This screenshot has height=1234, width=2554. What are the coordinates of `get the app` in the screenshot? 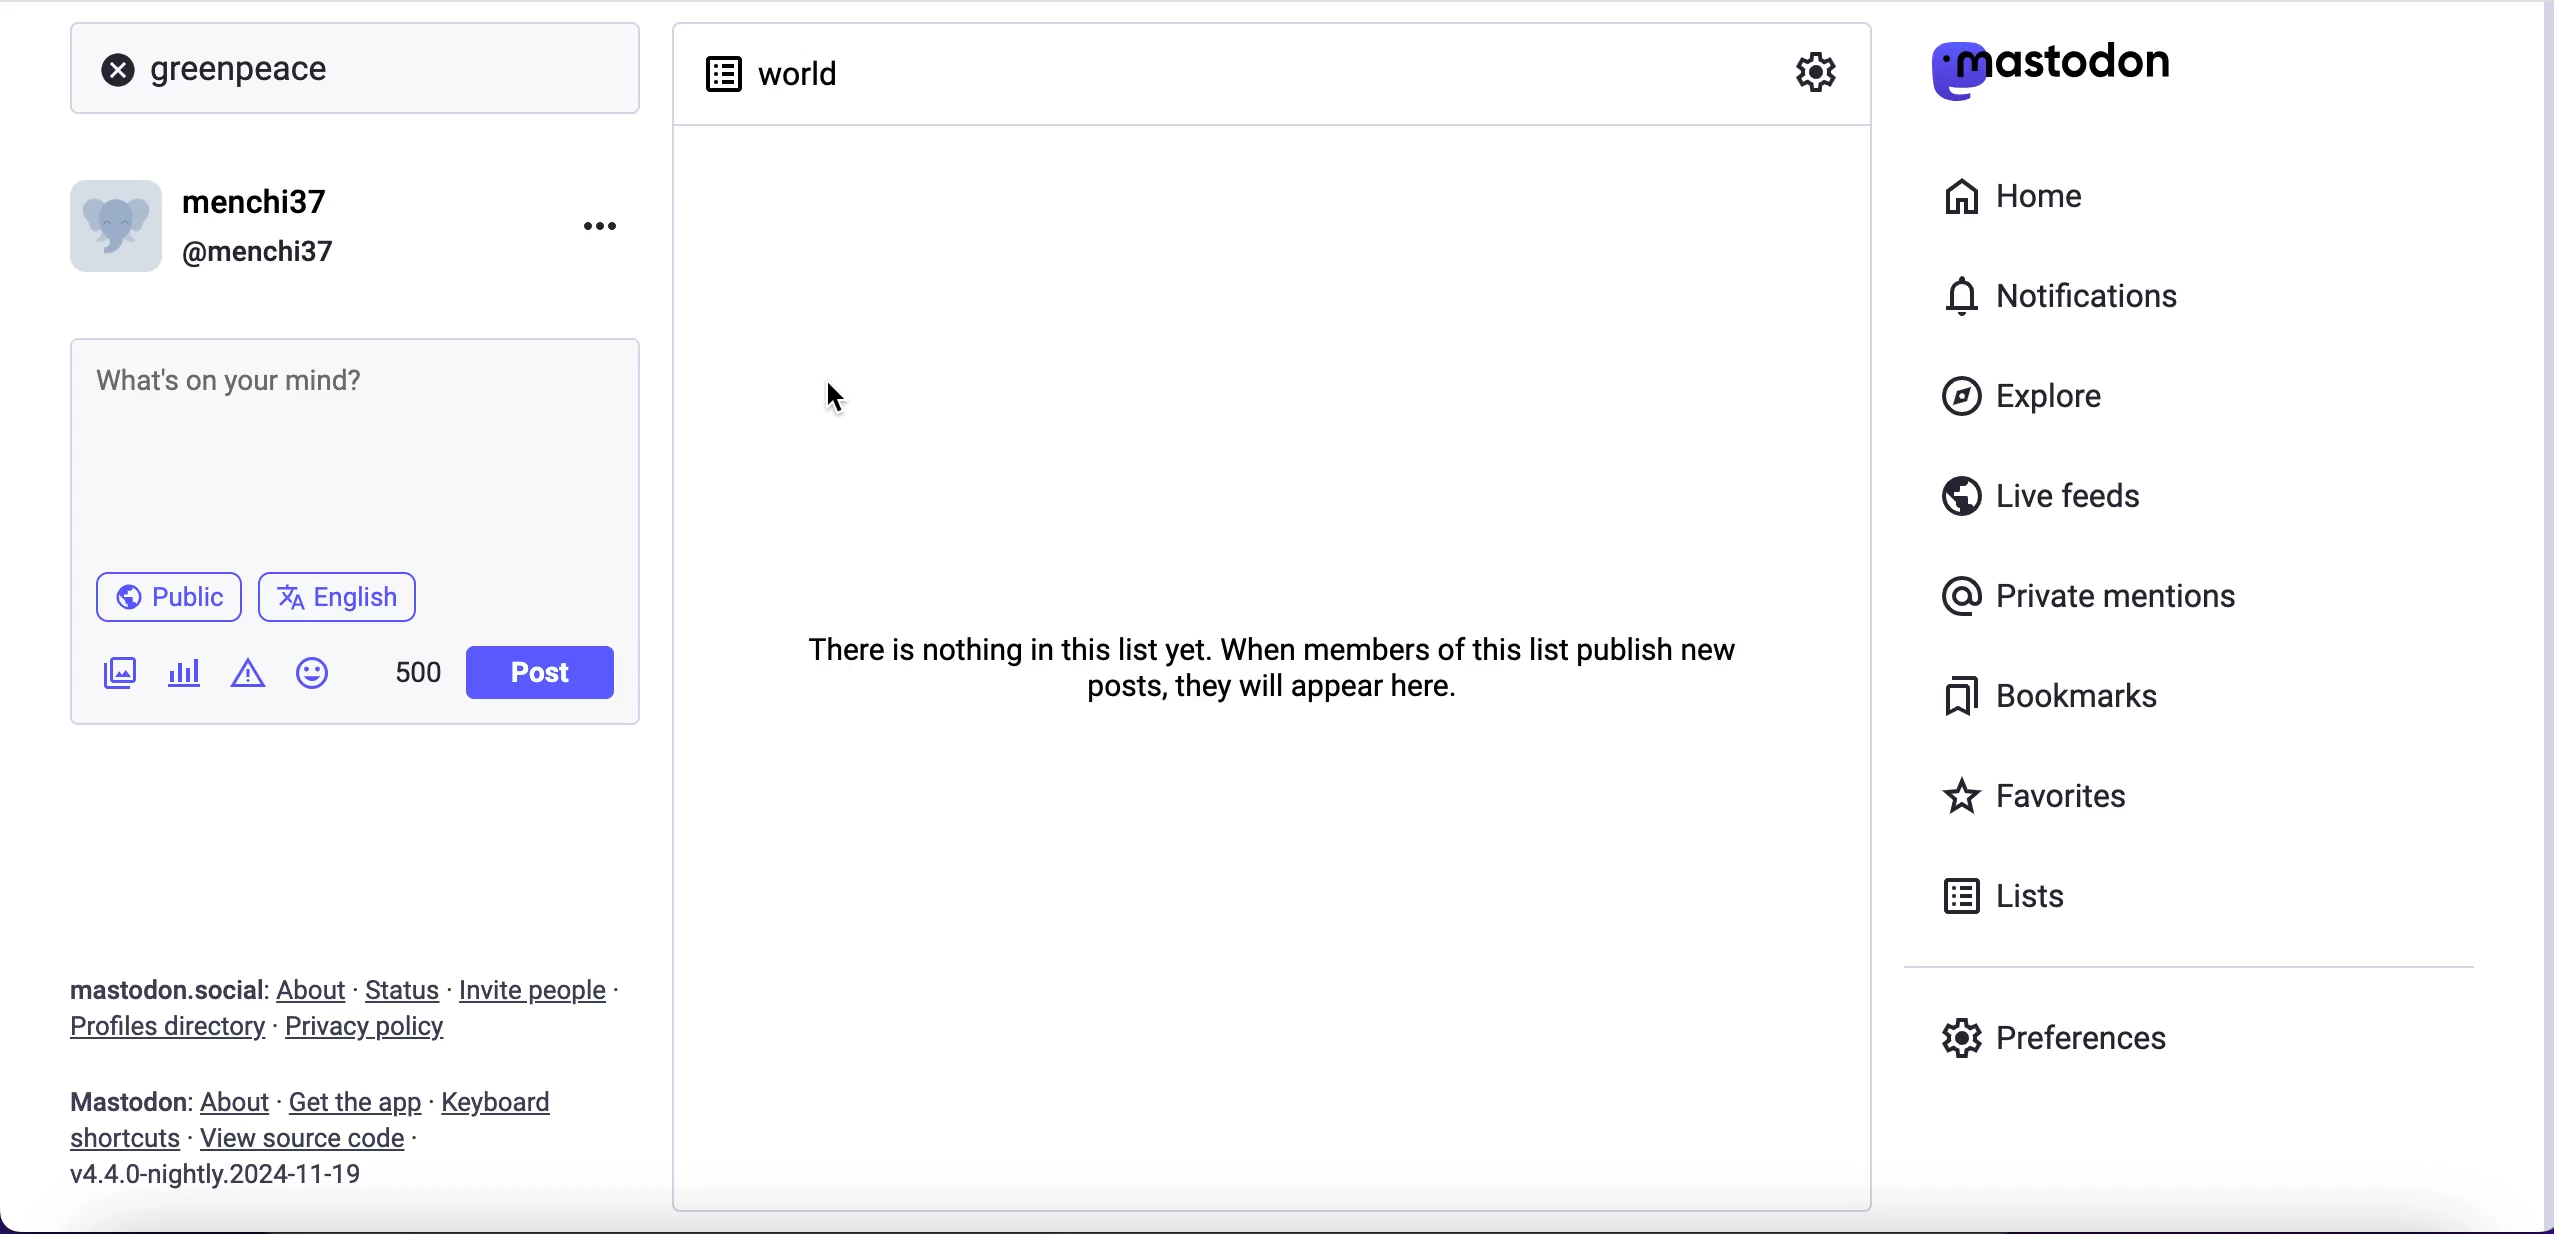 It's located at (353, 1102).